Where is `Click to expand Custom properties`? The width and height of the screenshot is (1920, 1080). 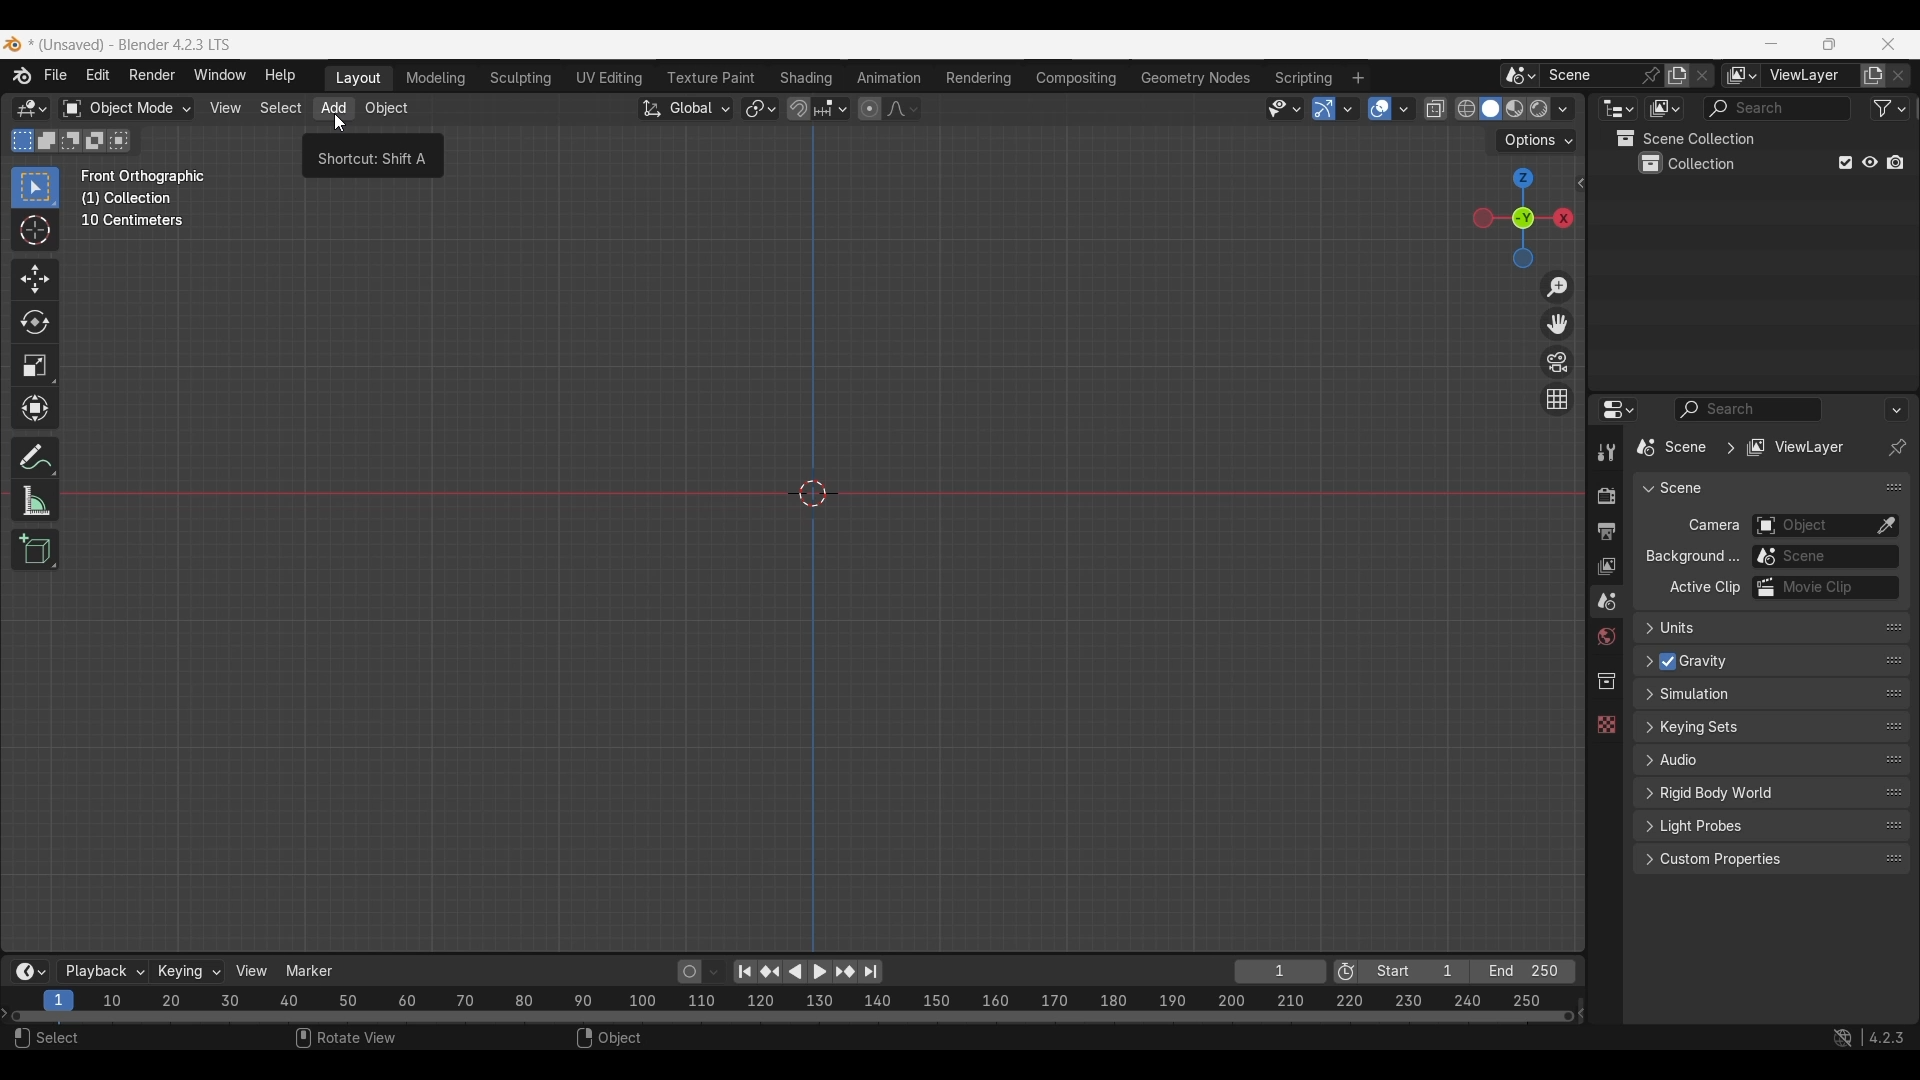
Click to expand Custom properties is located at coordinates (1758, 858).